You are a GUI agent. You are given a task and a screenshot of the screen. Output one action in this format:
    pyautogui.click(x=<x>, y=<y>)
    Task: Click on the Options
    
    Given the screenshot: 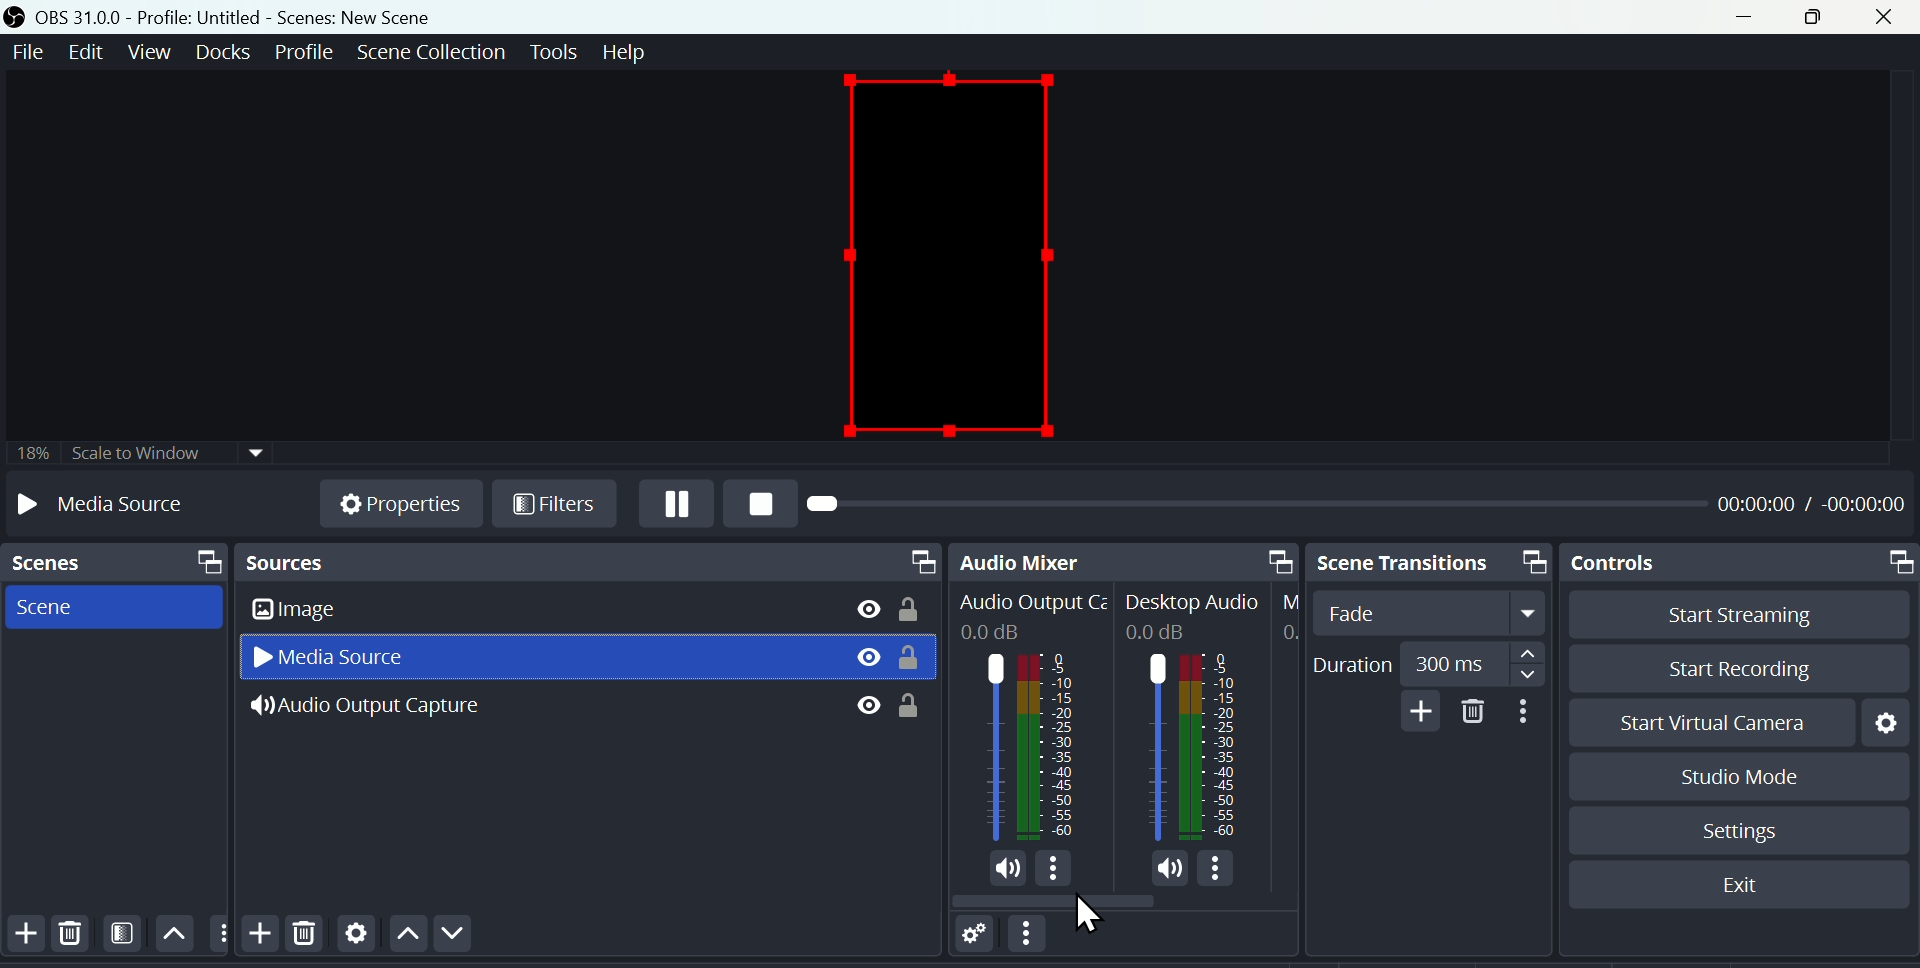 What is the action you would take?
    pyautogui.click(x=1217, y=869)
    